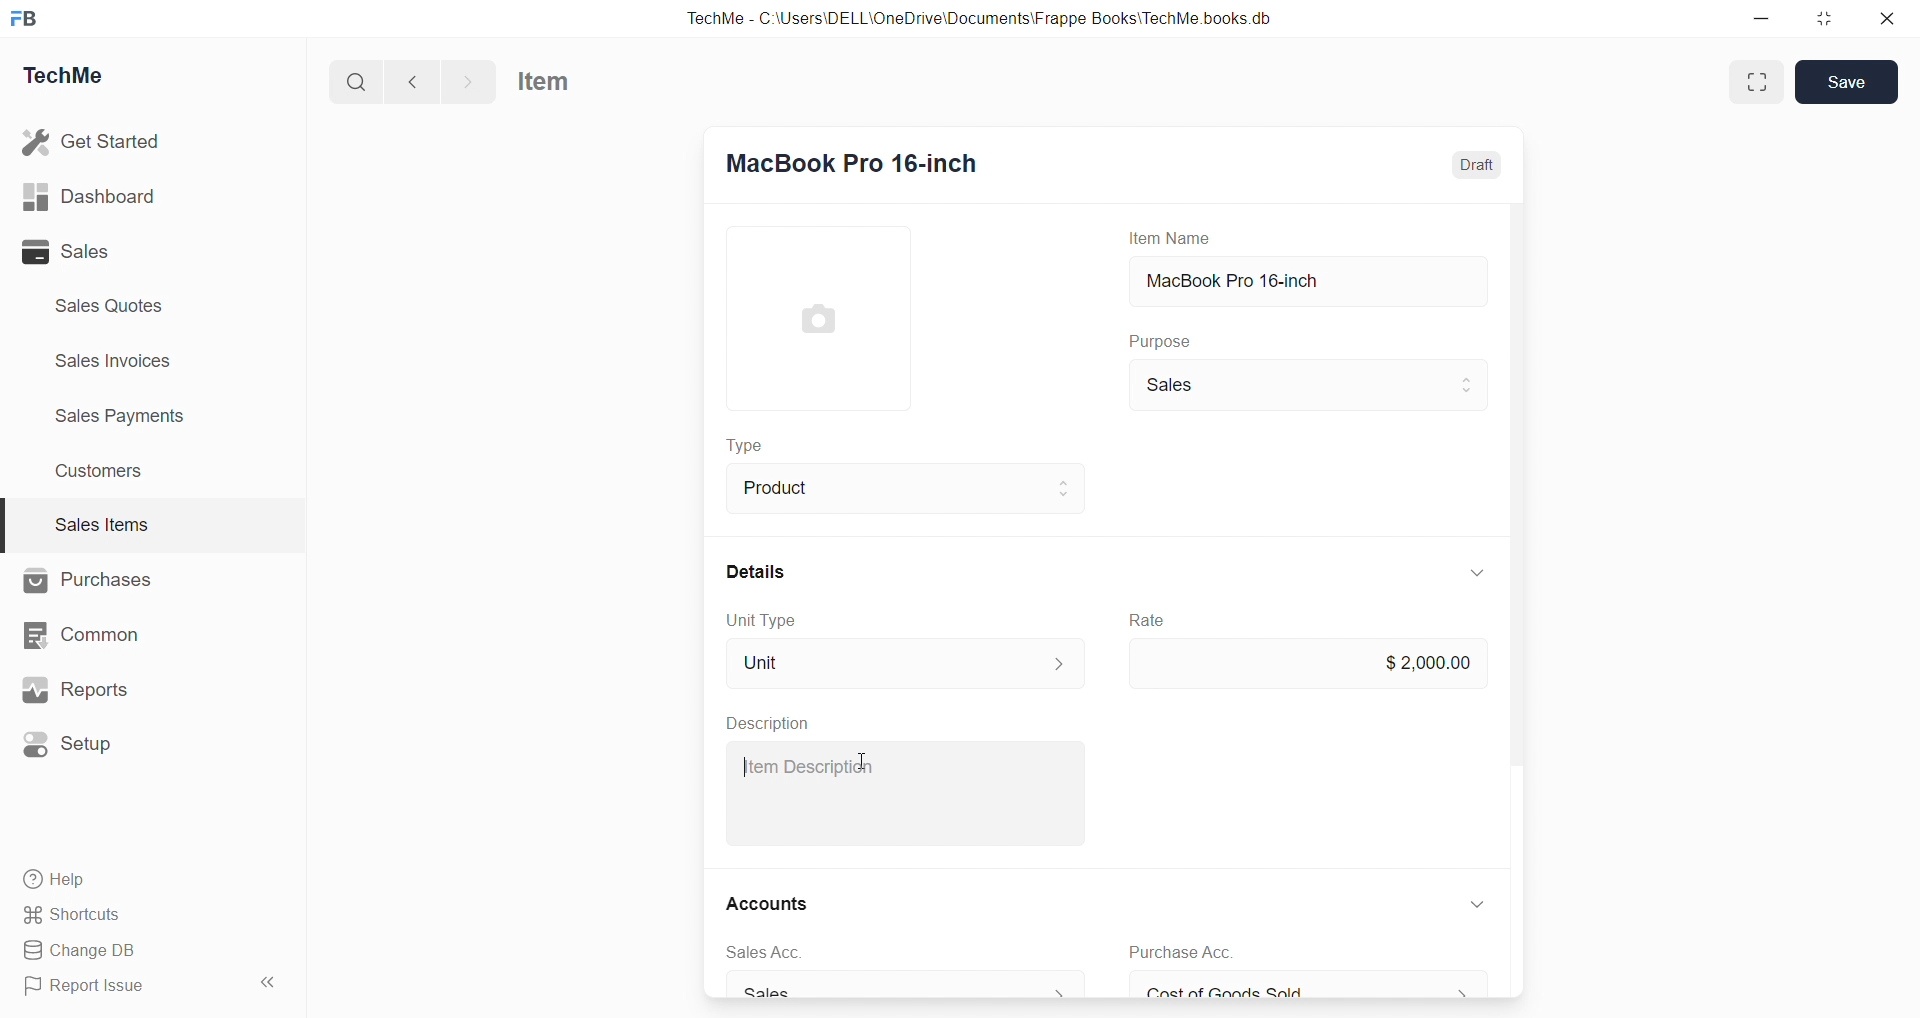 The image size is (1920, 1018). What do you see at coordinates (807, 766) in the screenshot?
I see `Item Description` at bounding box center [807, 766].